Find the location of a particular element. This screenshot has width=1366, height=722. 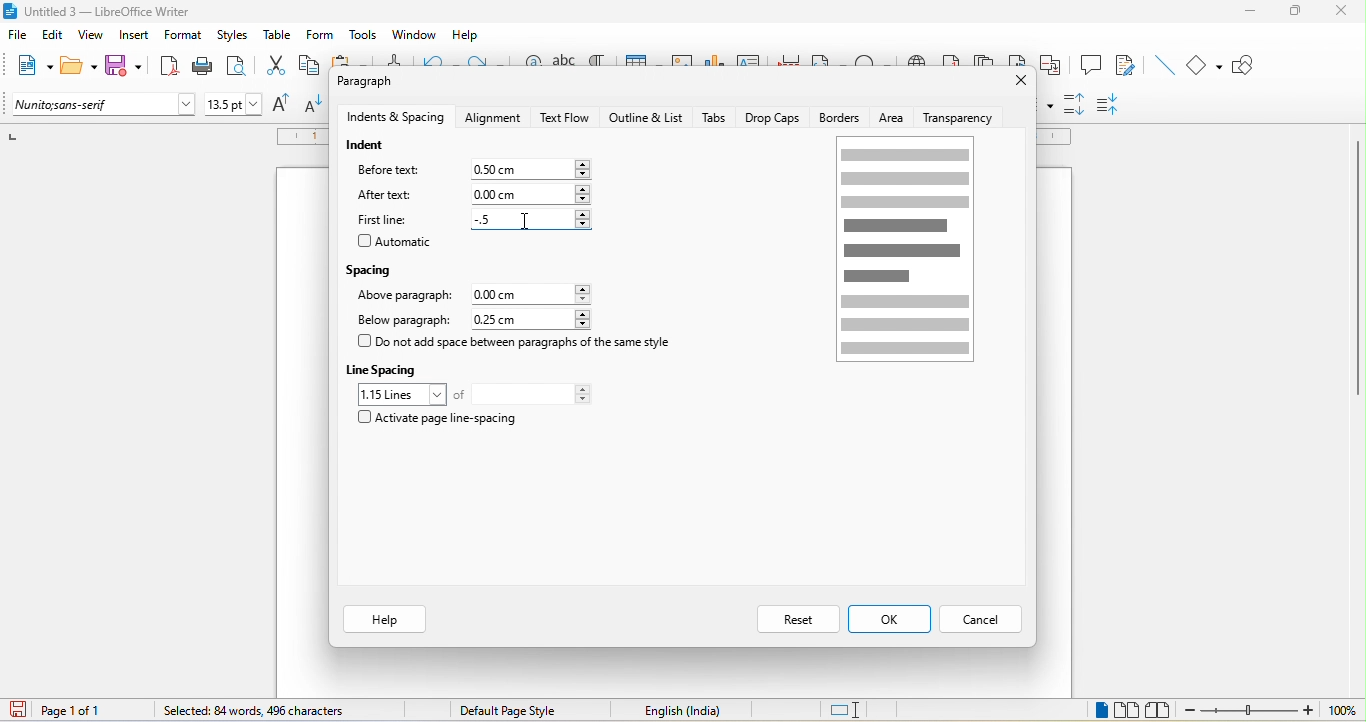

export directly as pdf is located at coordinates (168, 65).